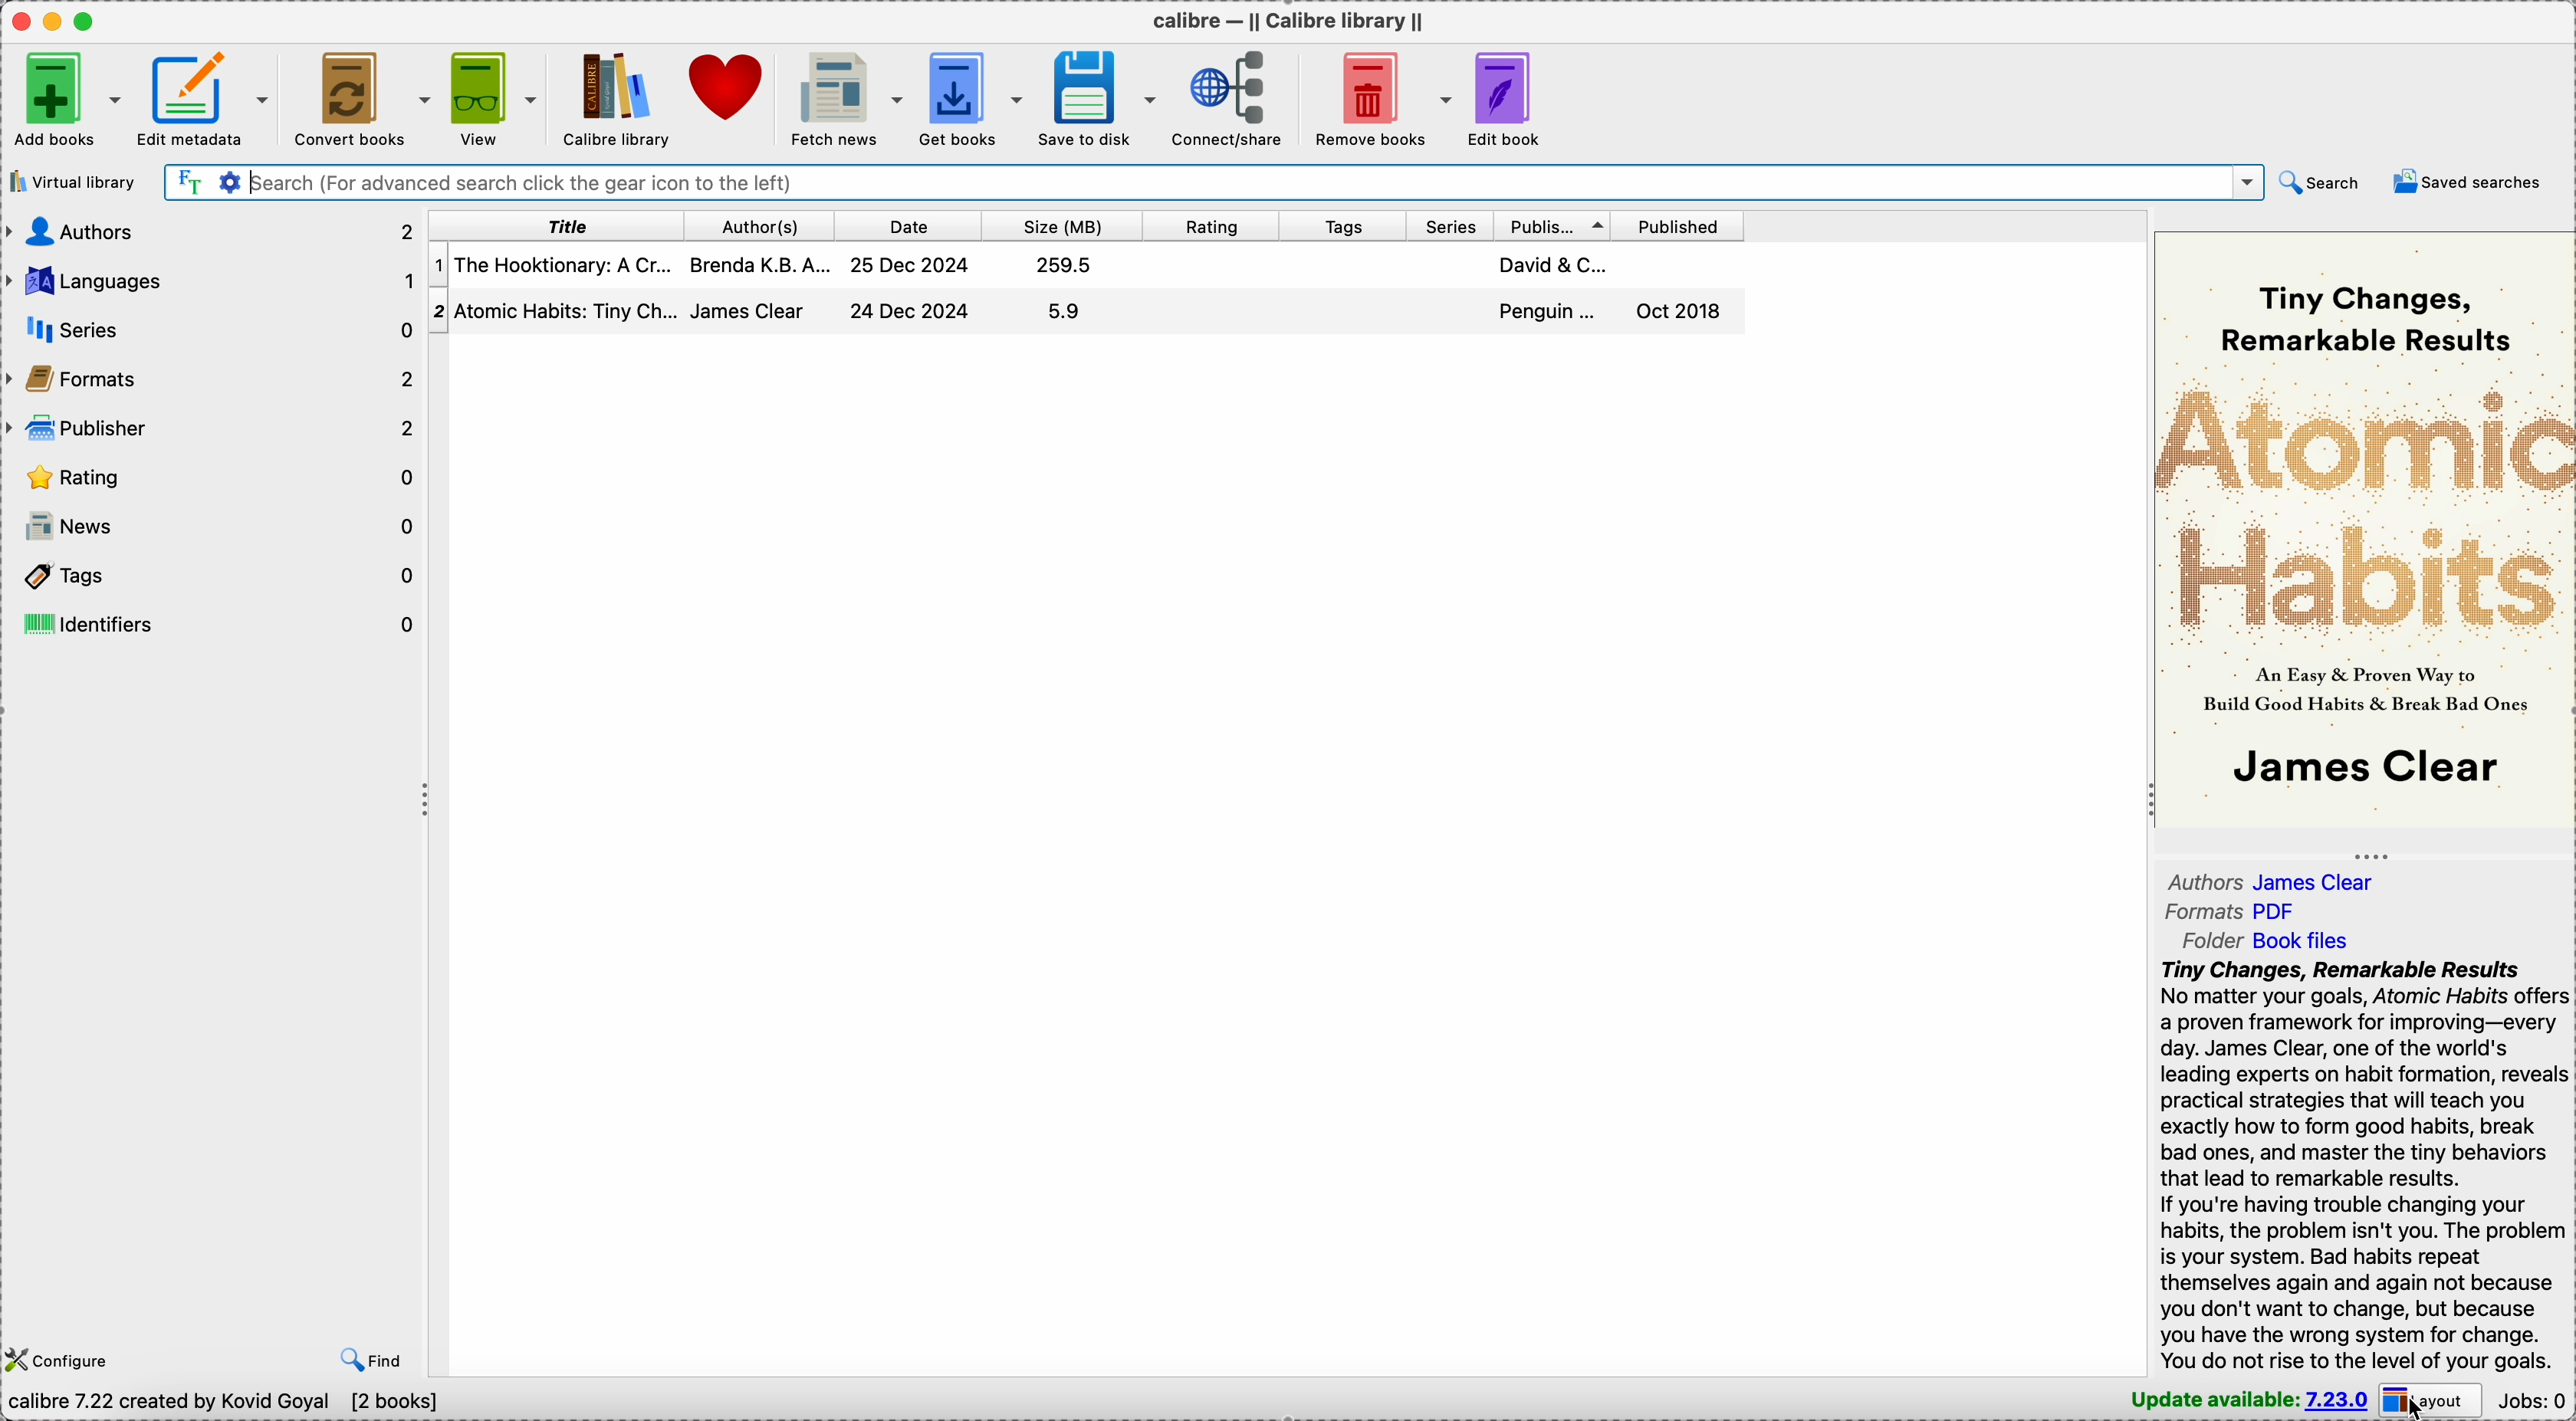 The height and width of the screenshot is (1421, 2576). What do you see at coordinates (2536, 1400) in the screenshot?
I see `jobs: 0` at bounding box center [2536, 1400].